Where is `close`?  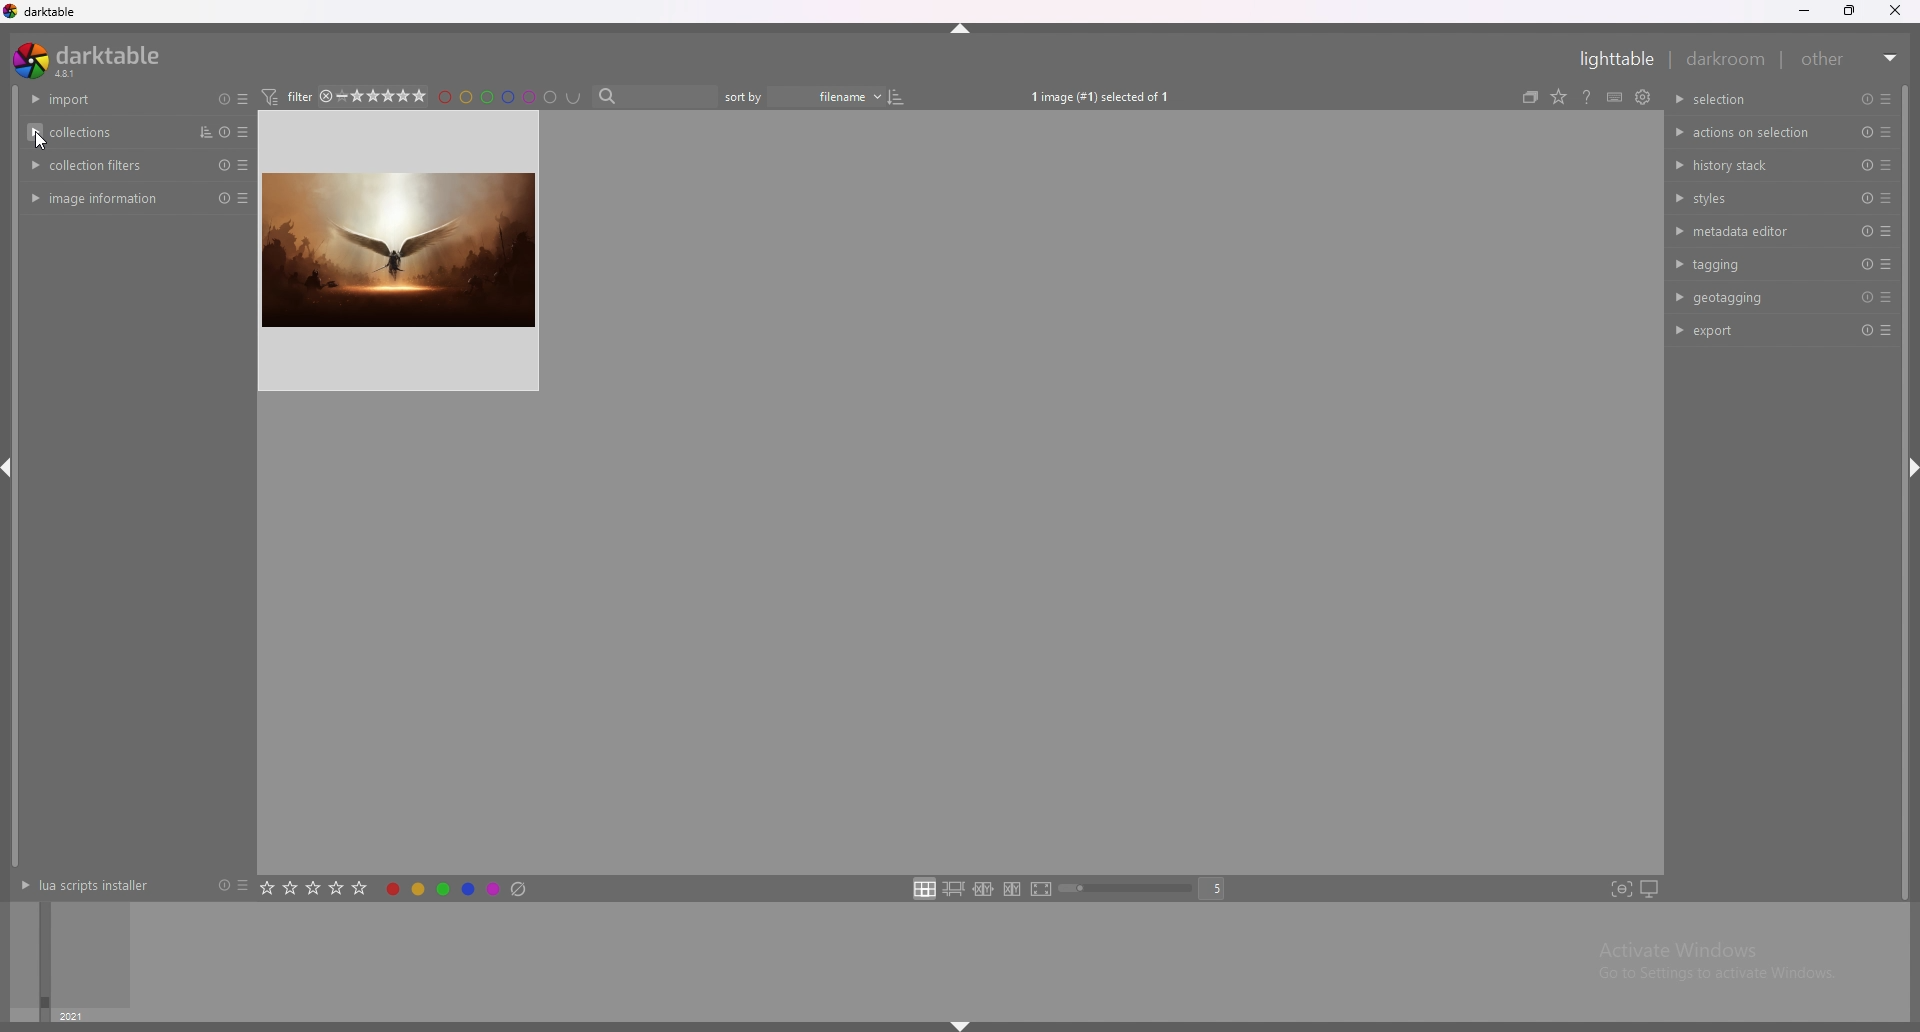
close is located at coordinates (1898, 11).